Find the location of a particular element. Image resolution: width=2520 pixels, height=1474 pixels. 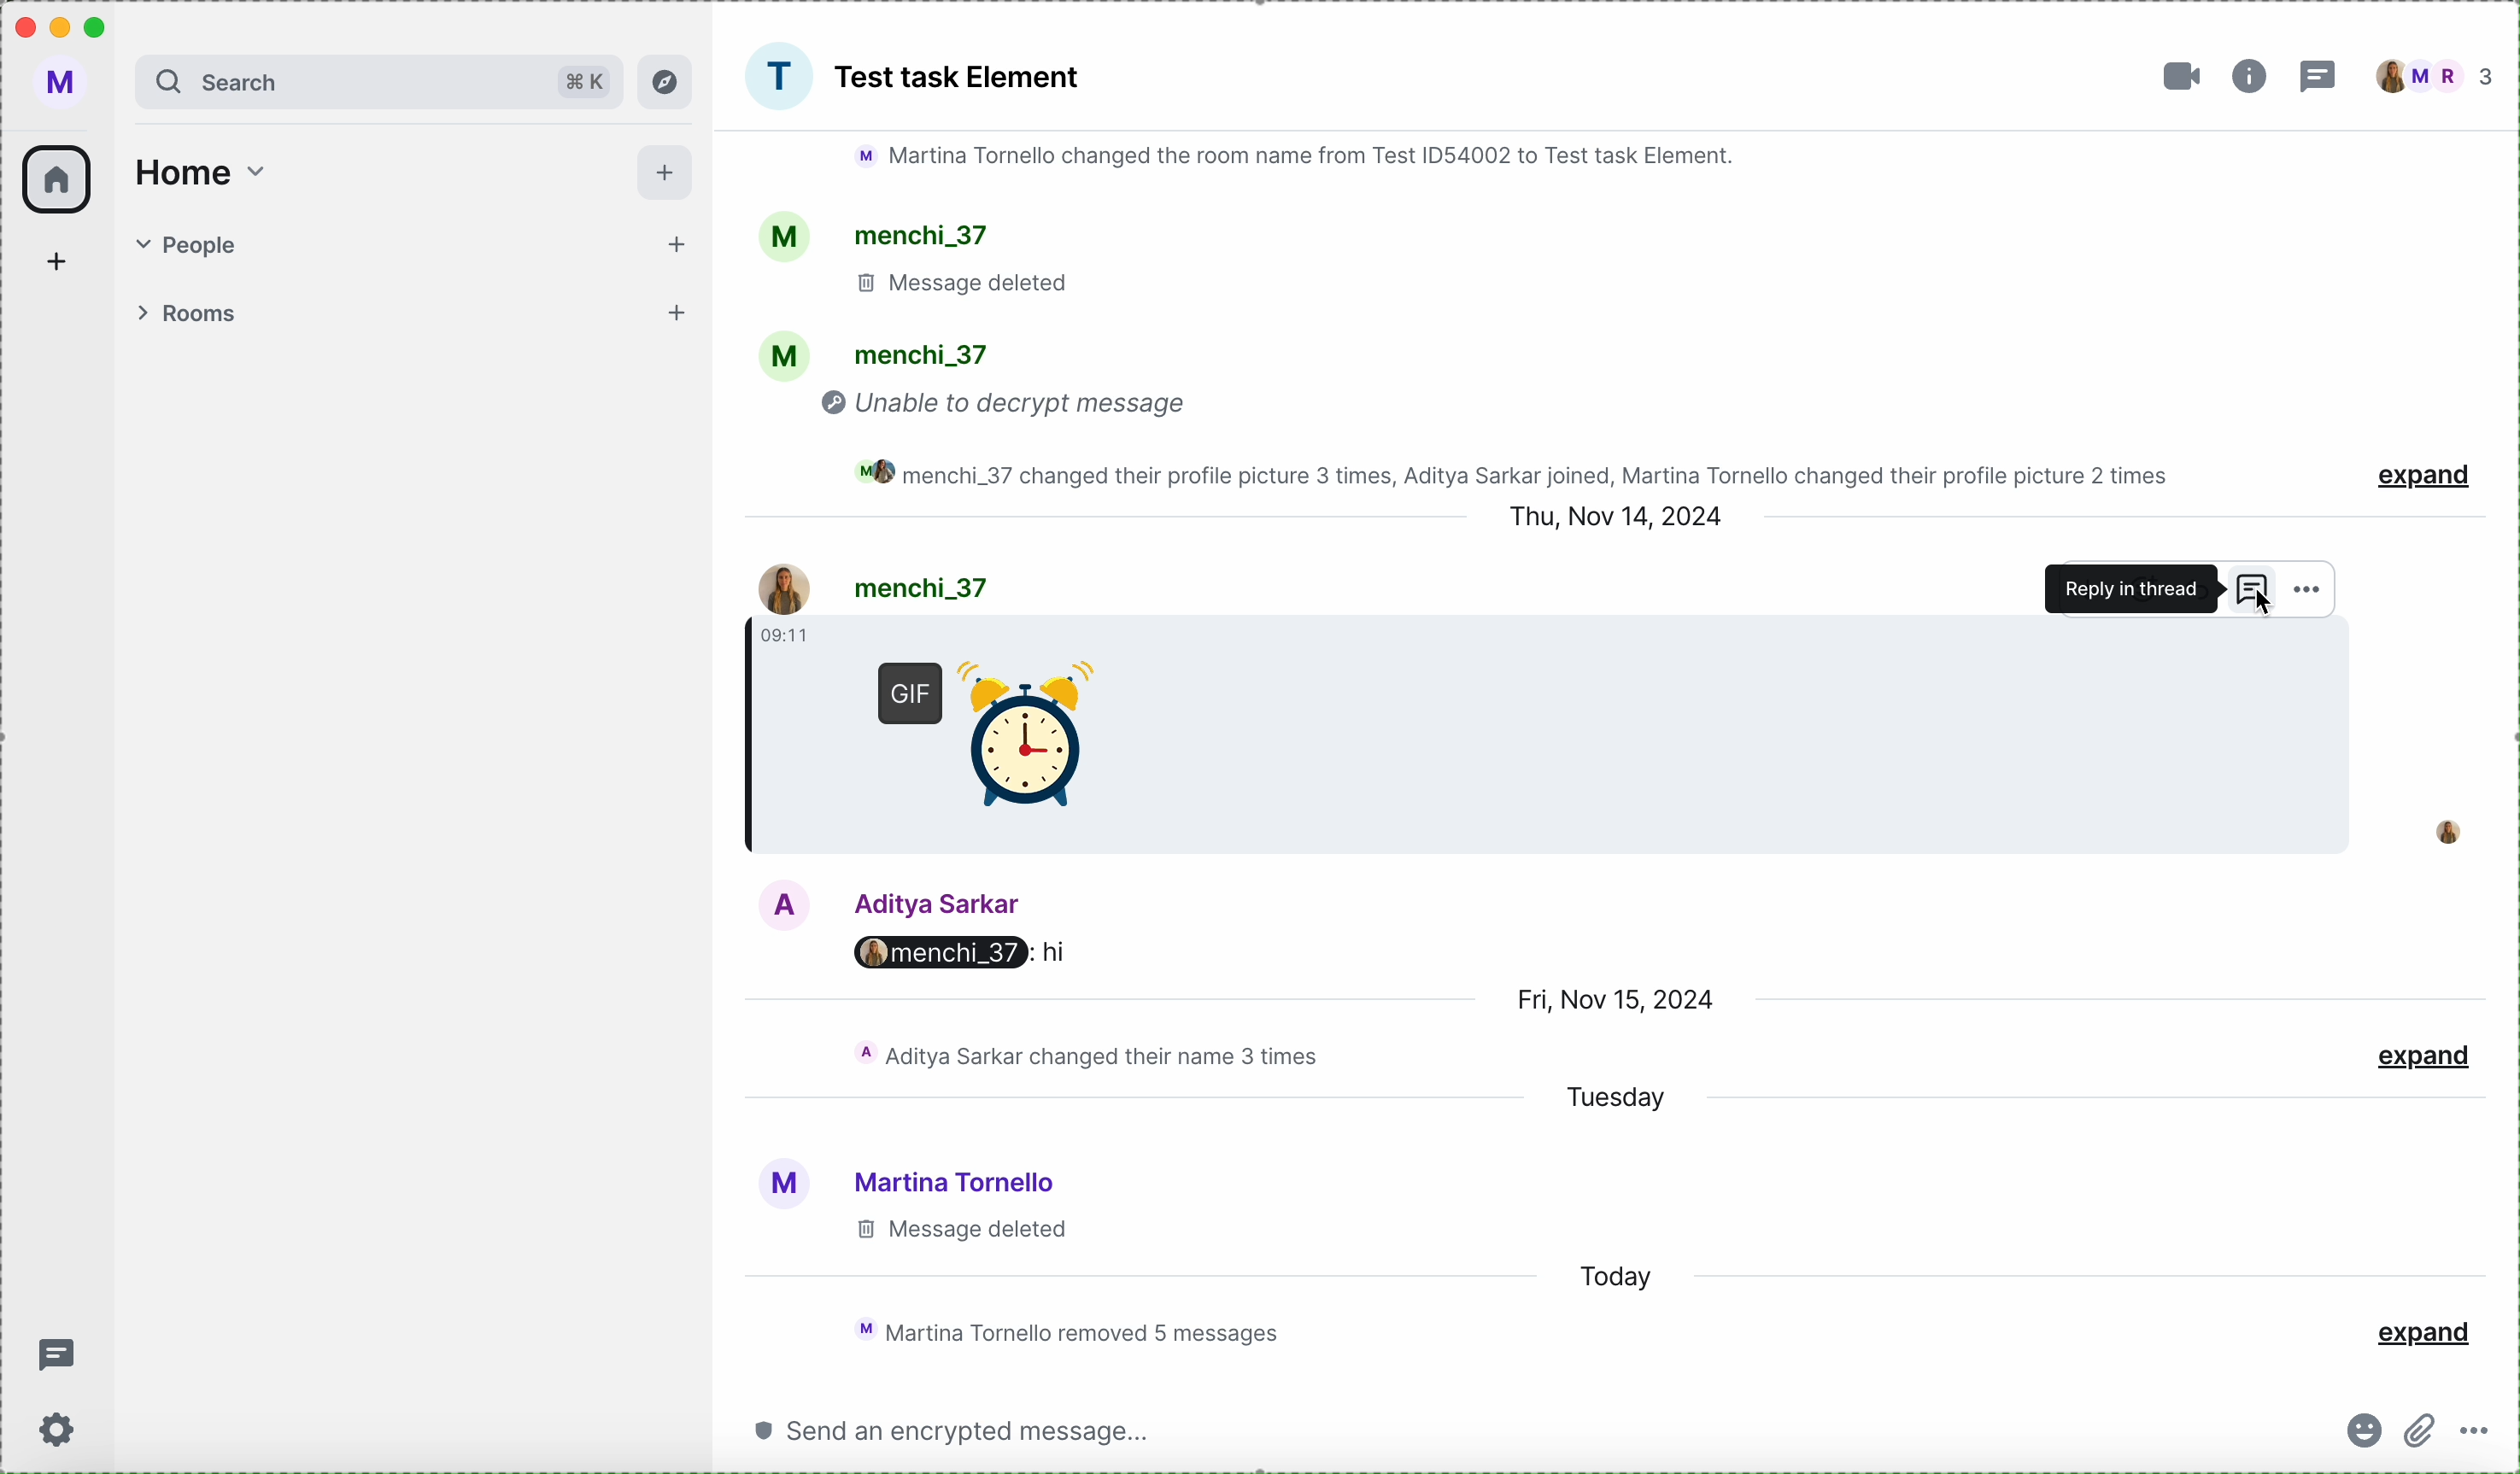

more options is located at coordinates (2306, 592).